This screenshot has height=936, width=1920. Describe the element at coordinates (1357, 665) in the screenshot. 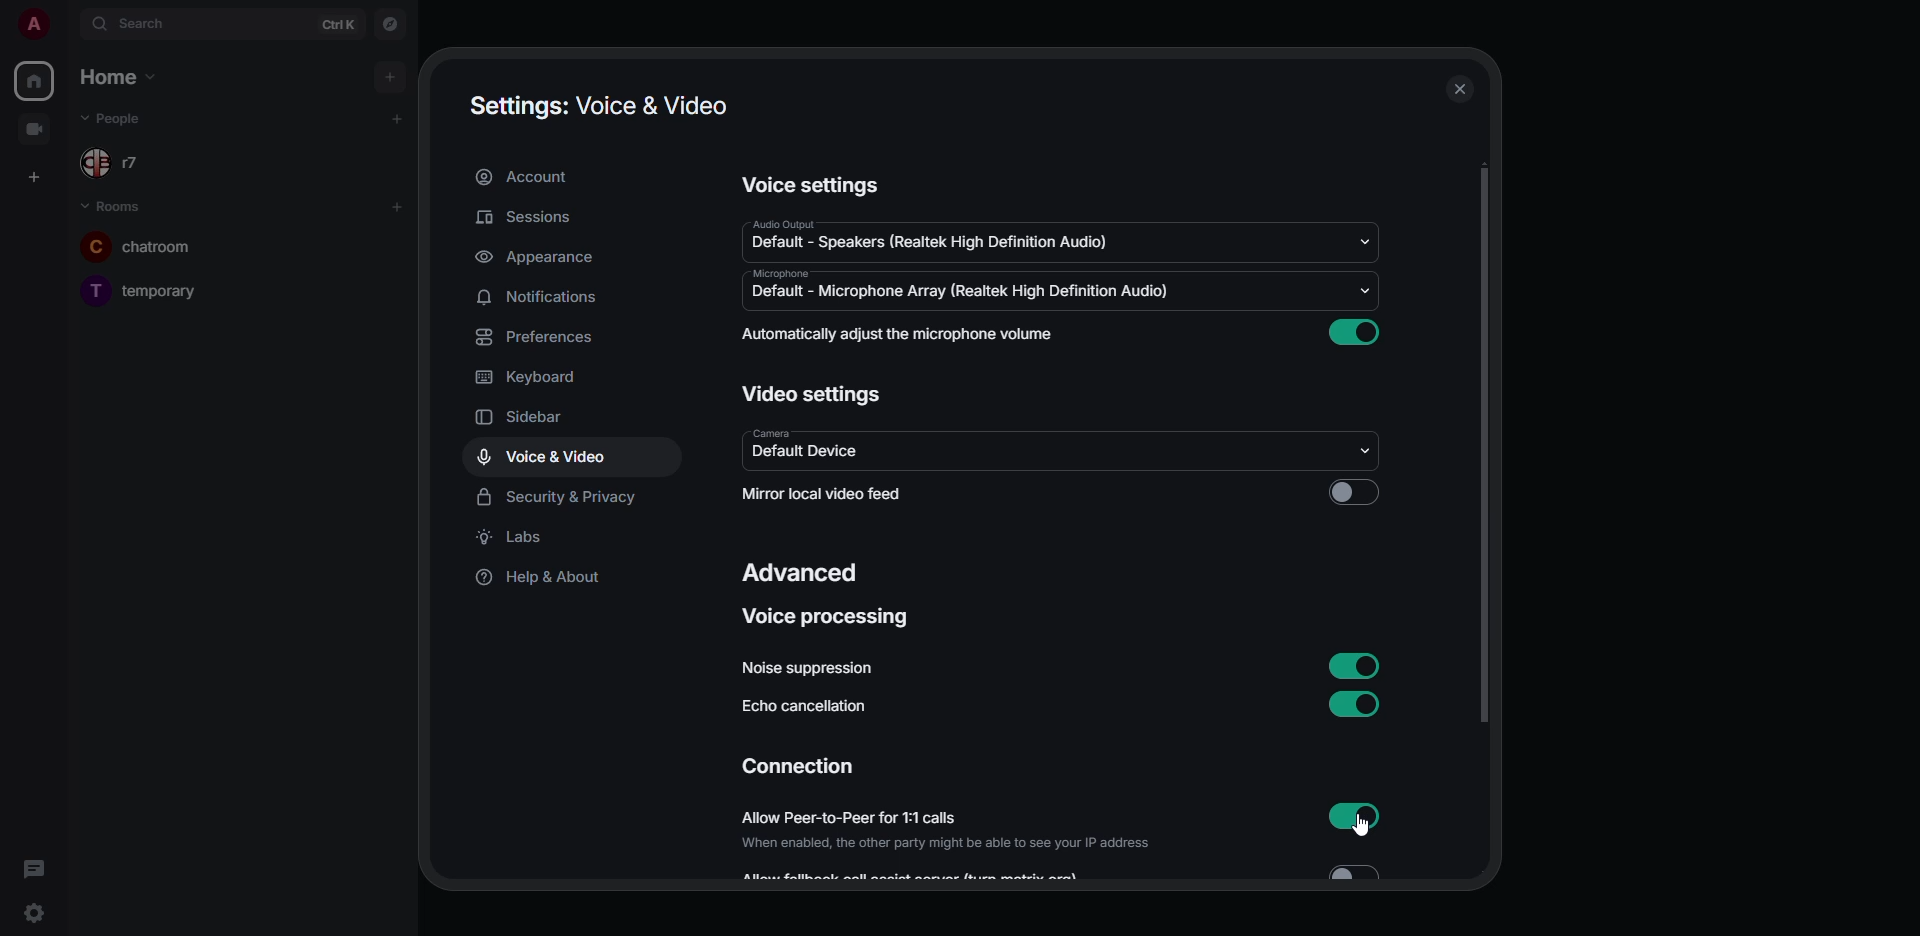

I see `enabled` at that location.